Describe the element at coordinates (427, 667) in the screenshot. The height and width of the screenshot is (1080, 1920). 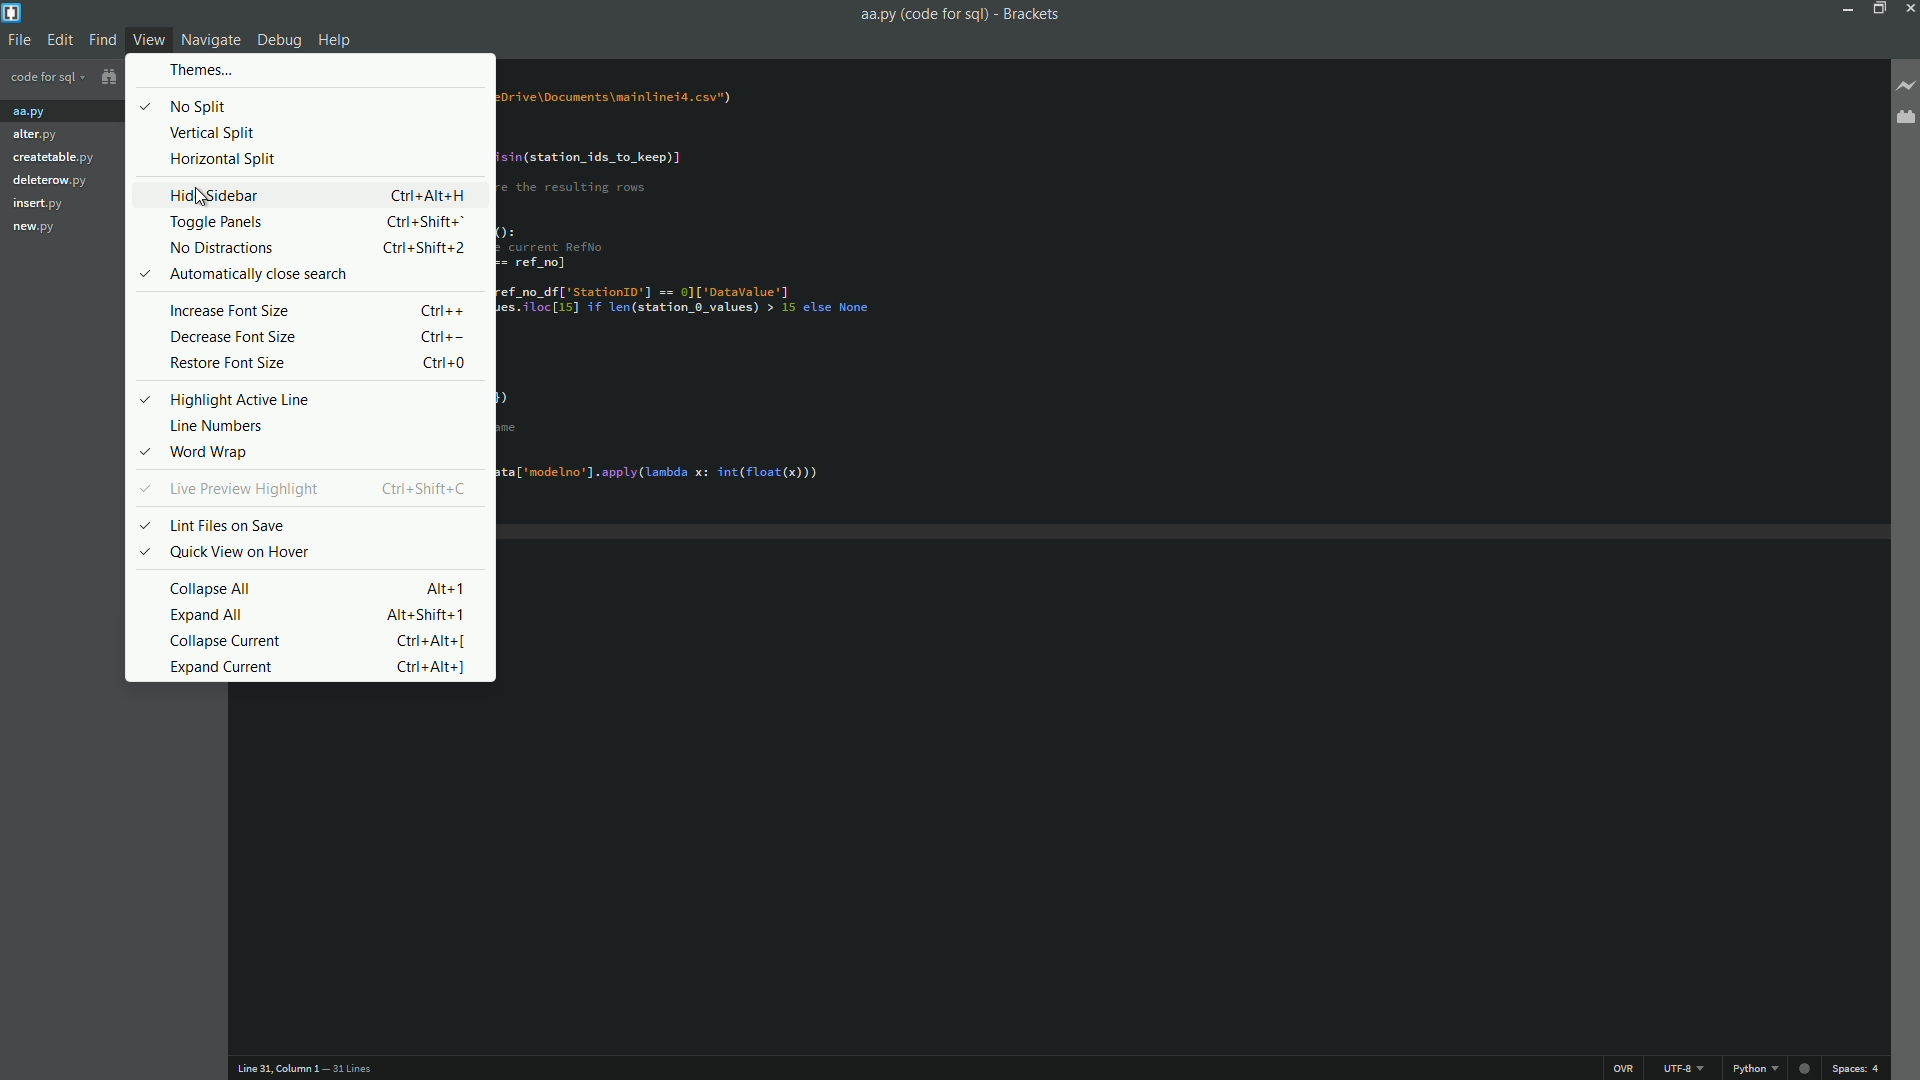
I see `keyboard shortcut` at that location.